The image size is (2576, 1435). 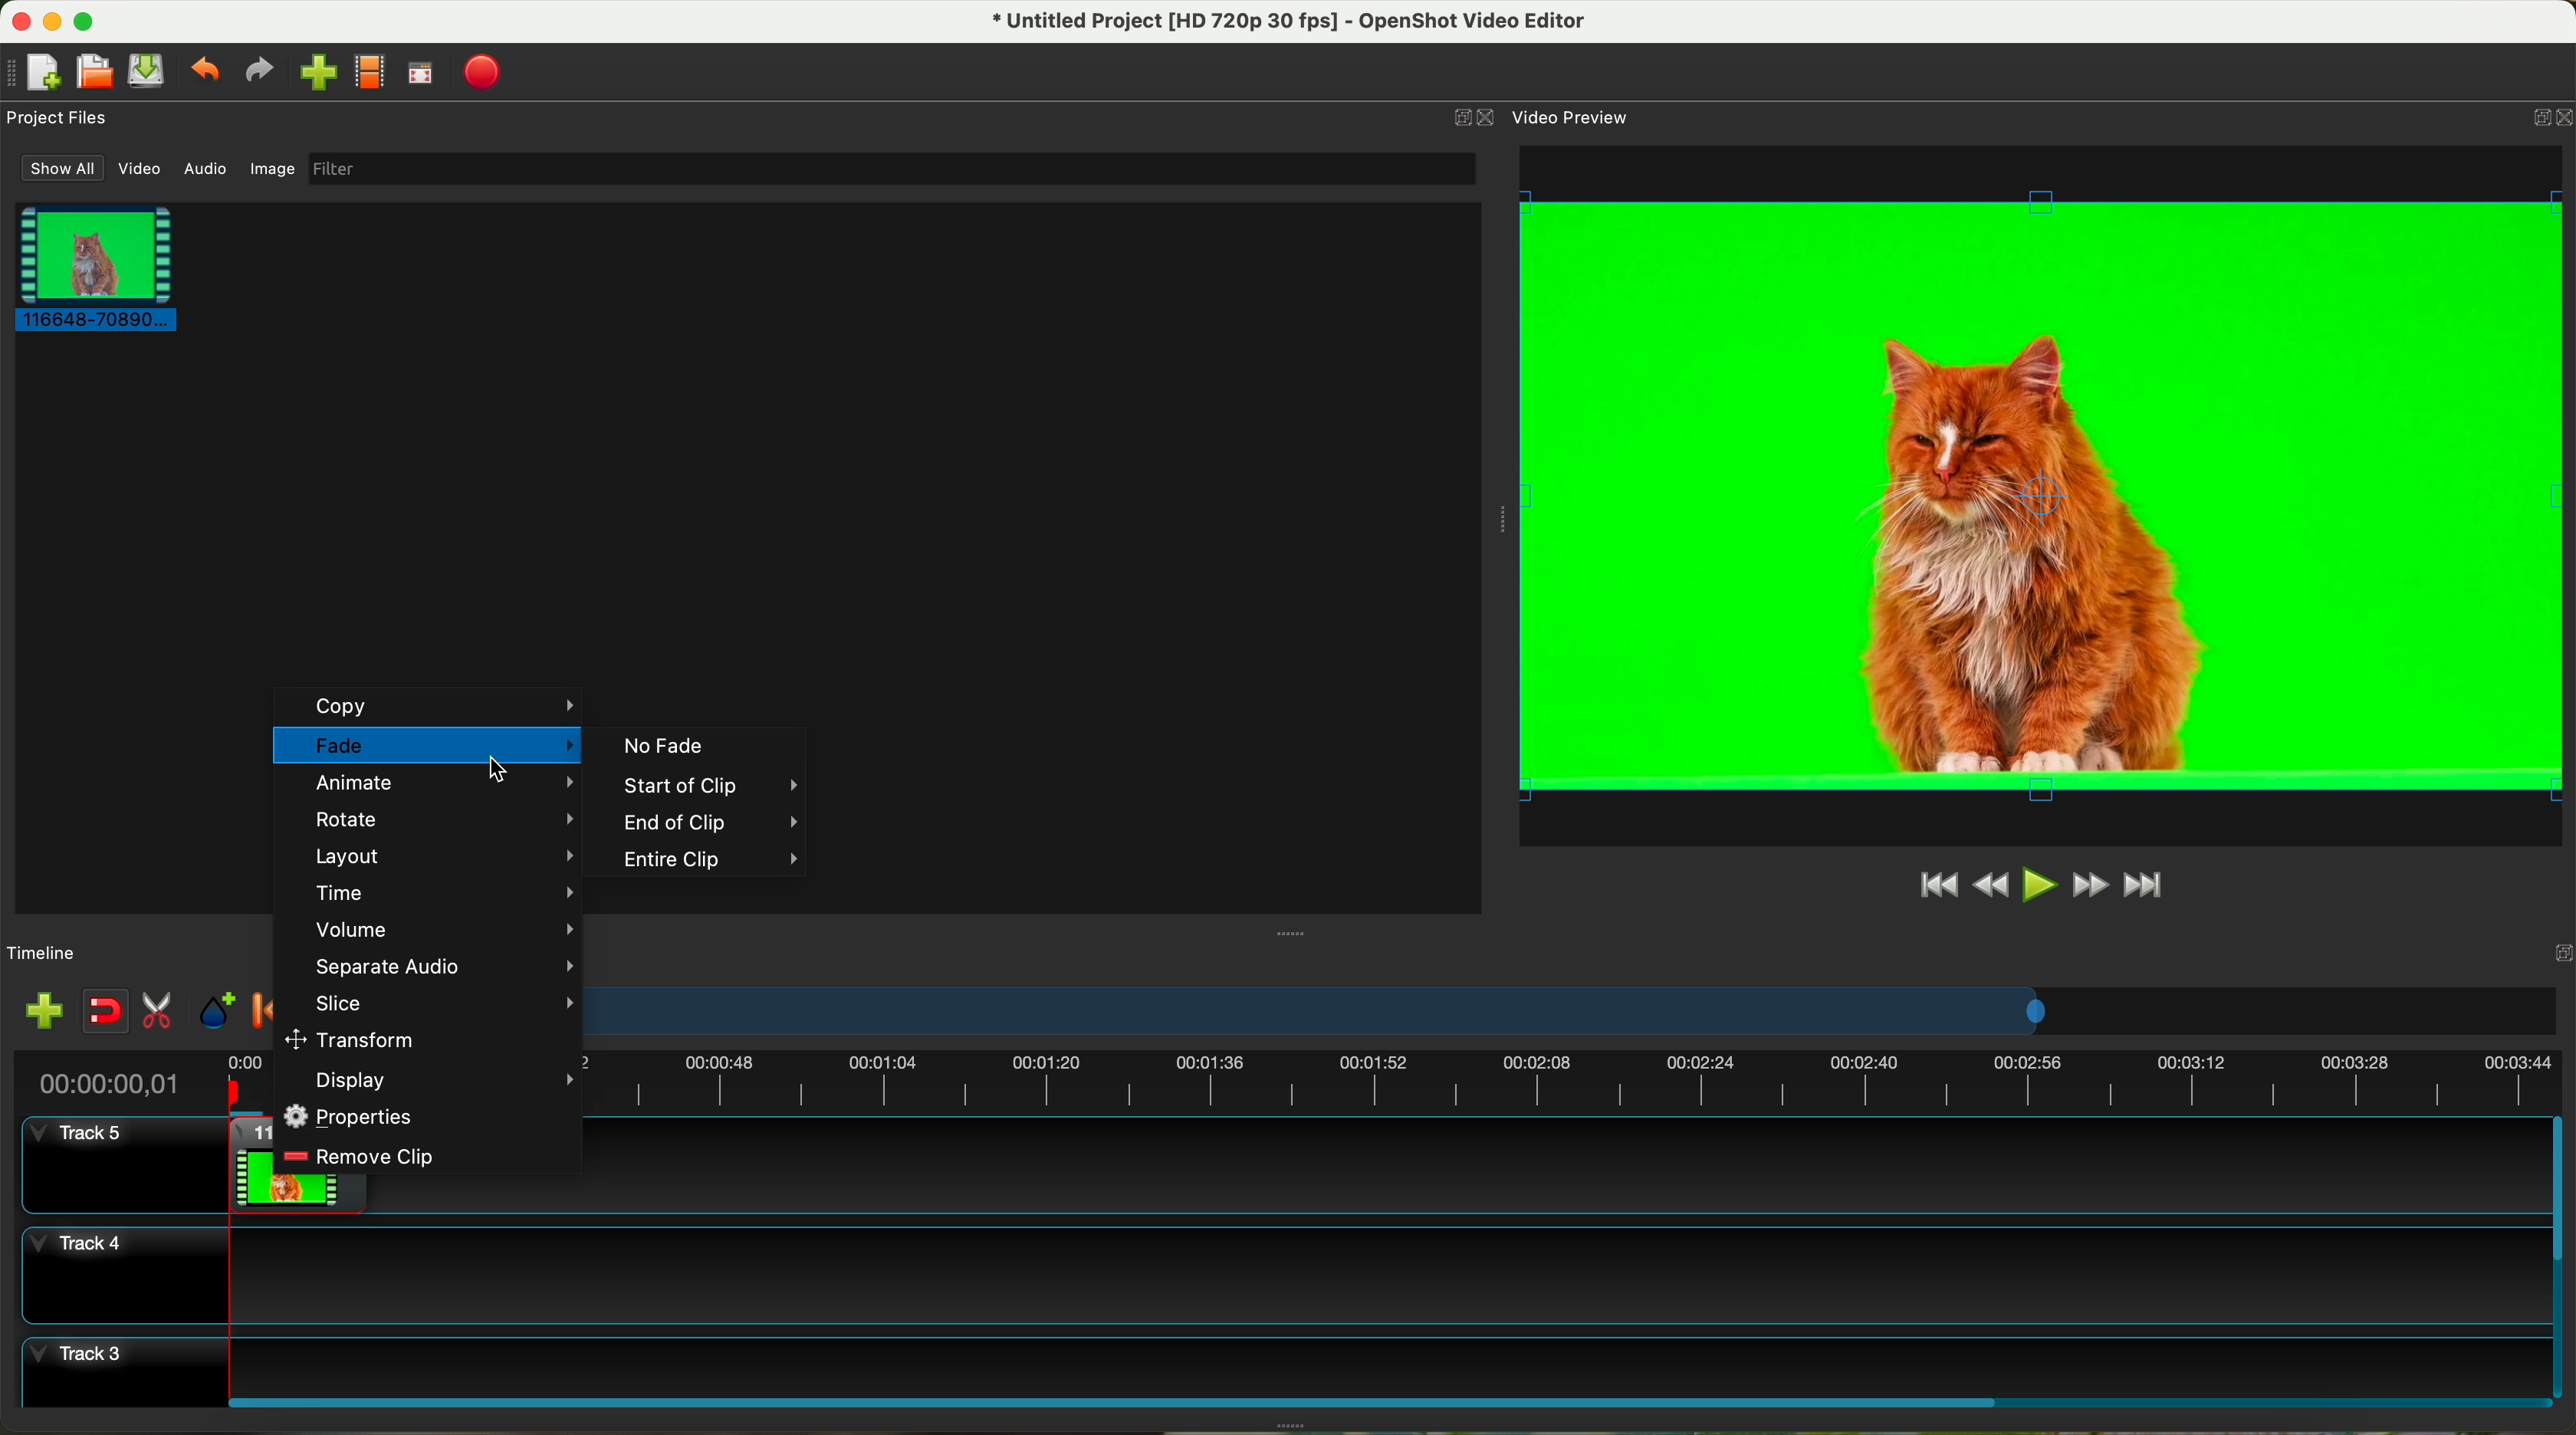 I want to click on full screen, so click(x=420, y=73).